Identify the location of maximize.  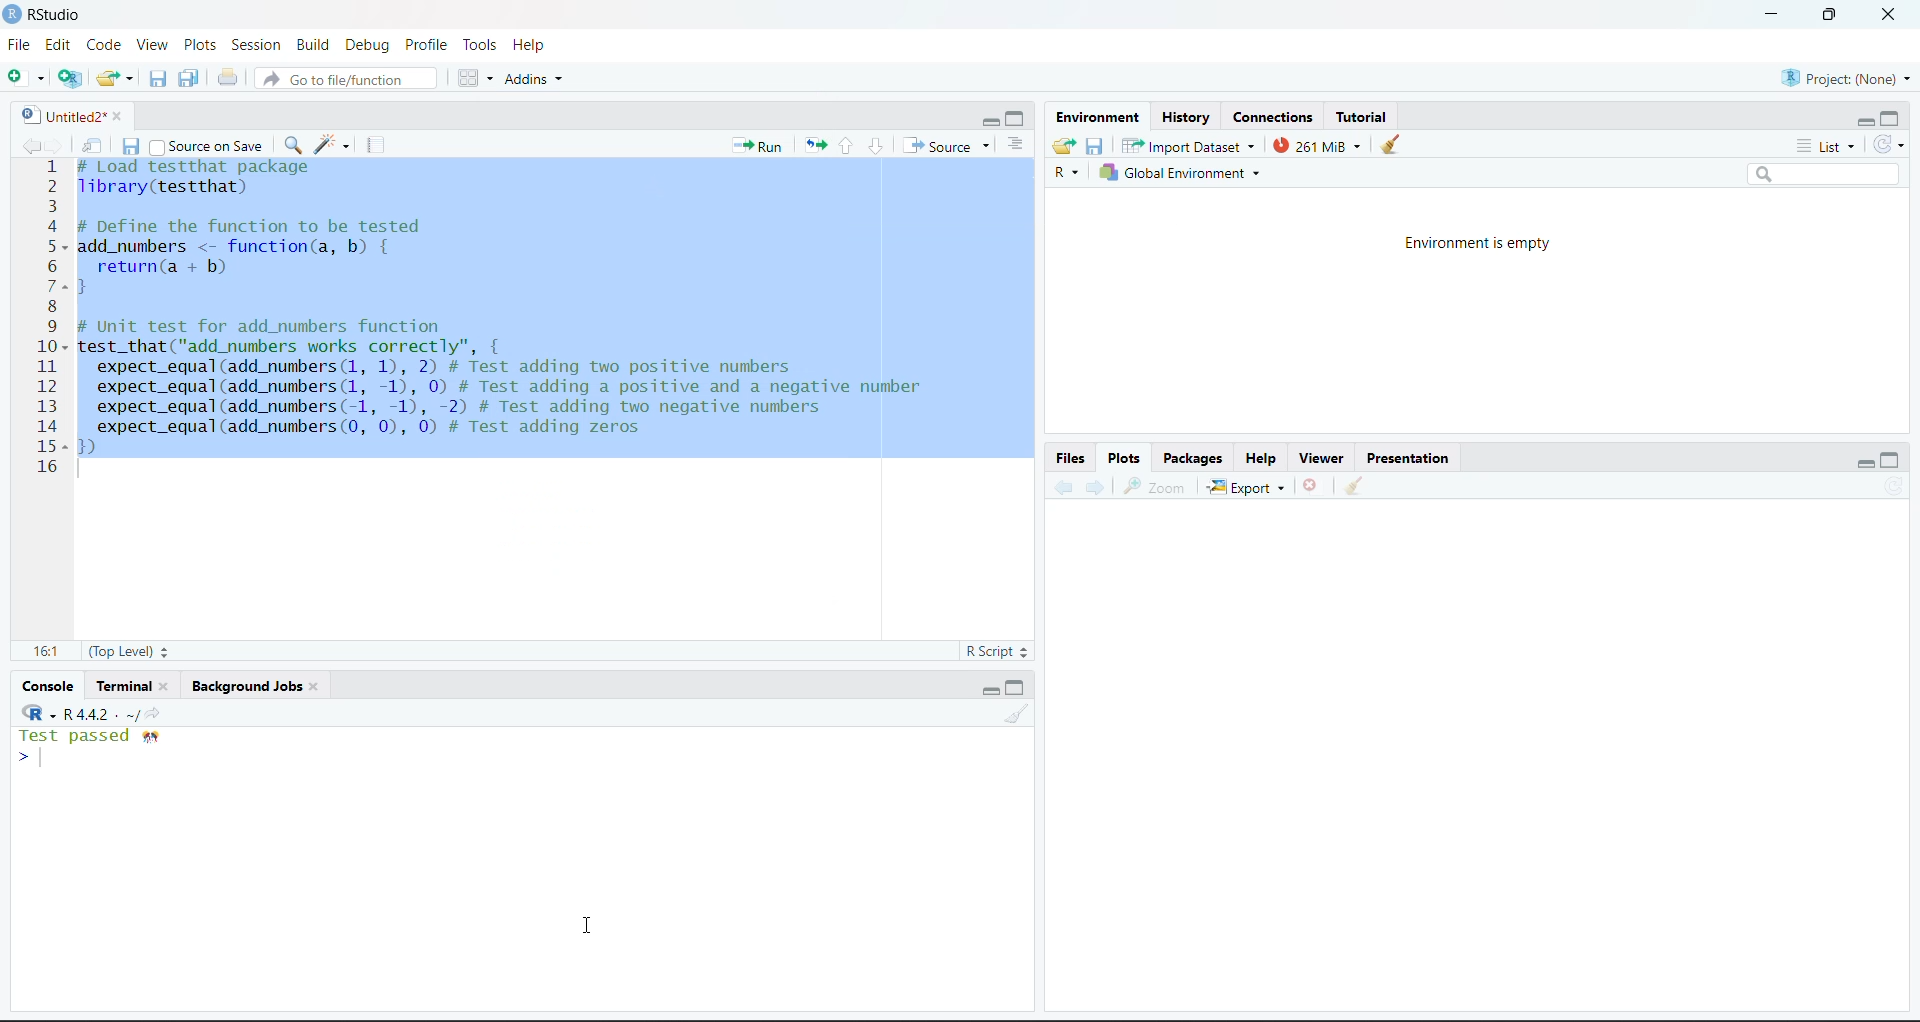
(1893, 458).